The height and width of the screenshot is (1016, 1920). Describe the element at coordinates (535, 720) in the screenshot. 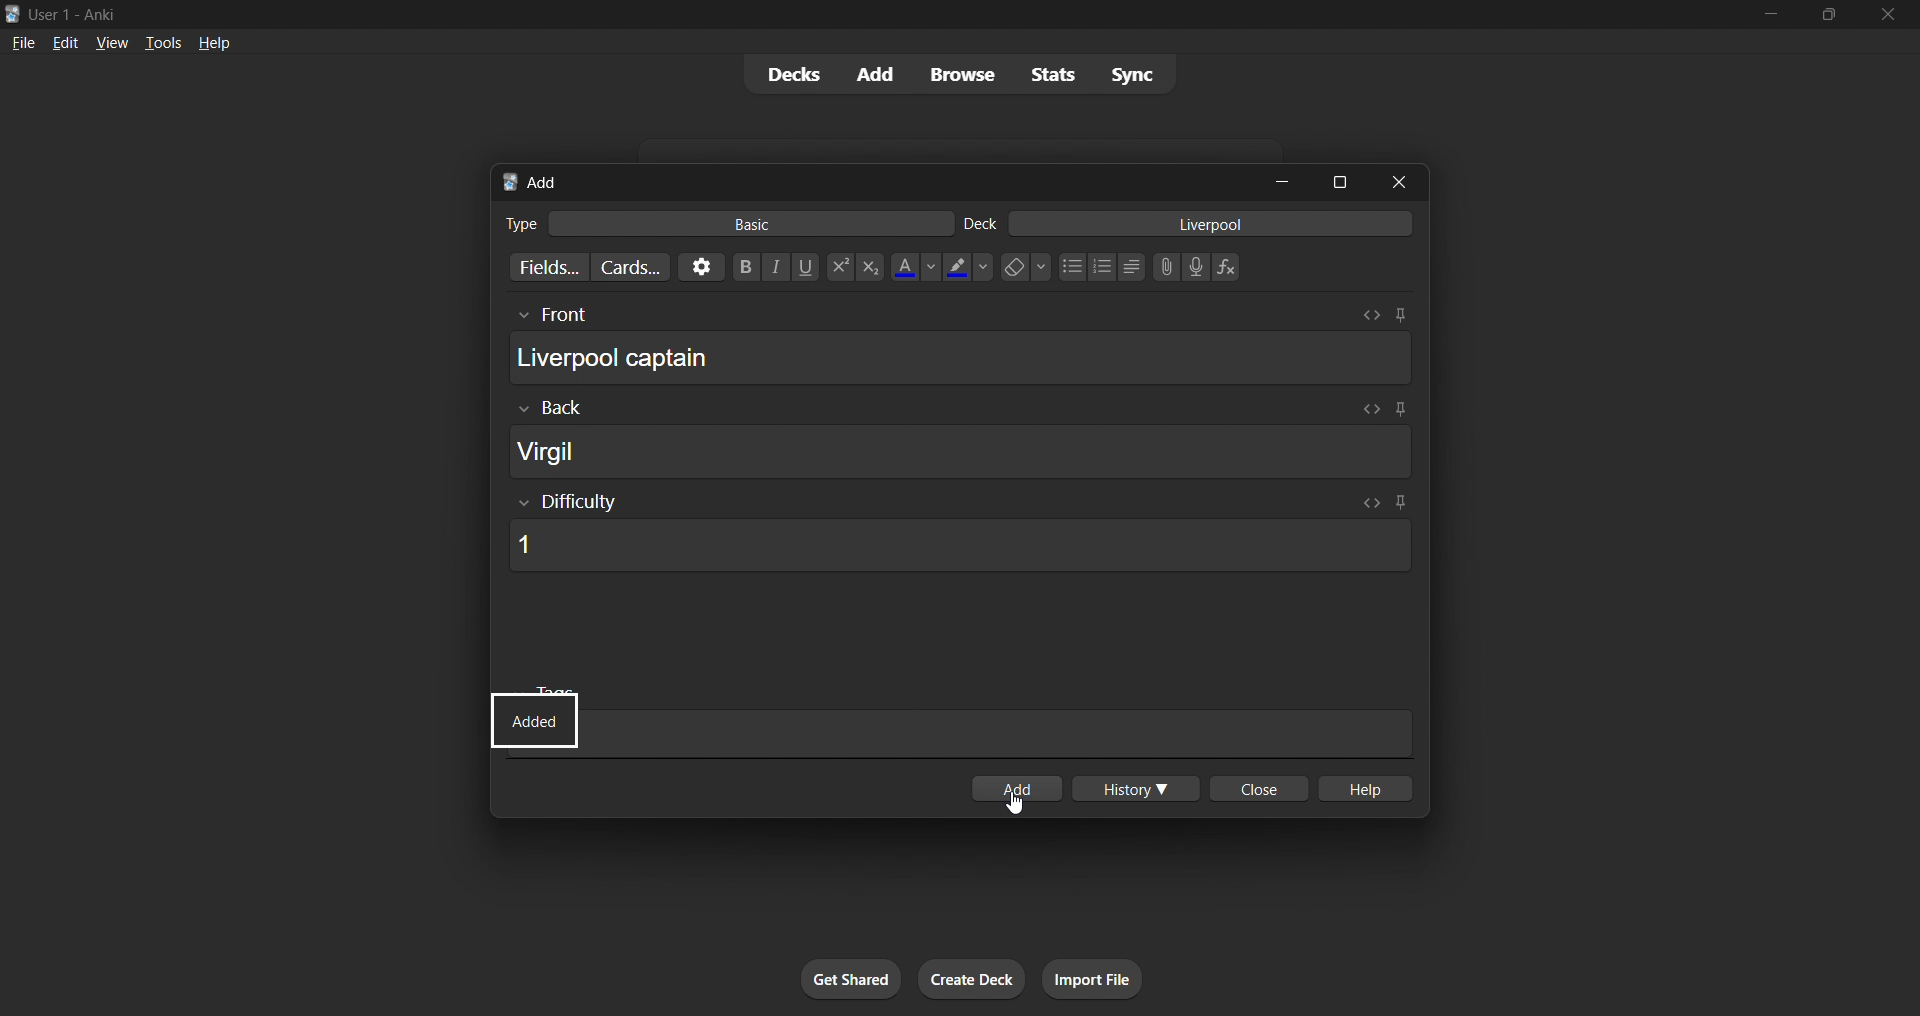

I see `Indicates new data card with difficulty rating added` at that location.